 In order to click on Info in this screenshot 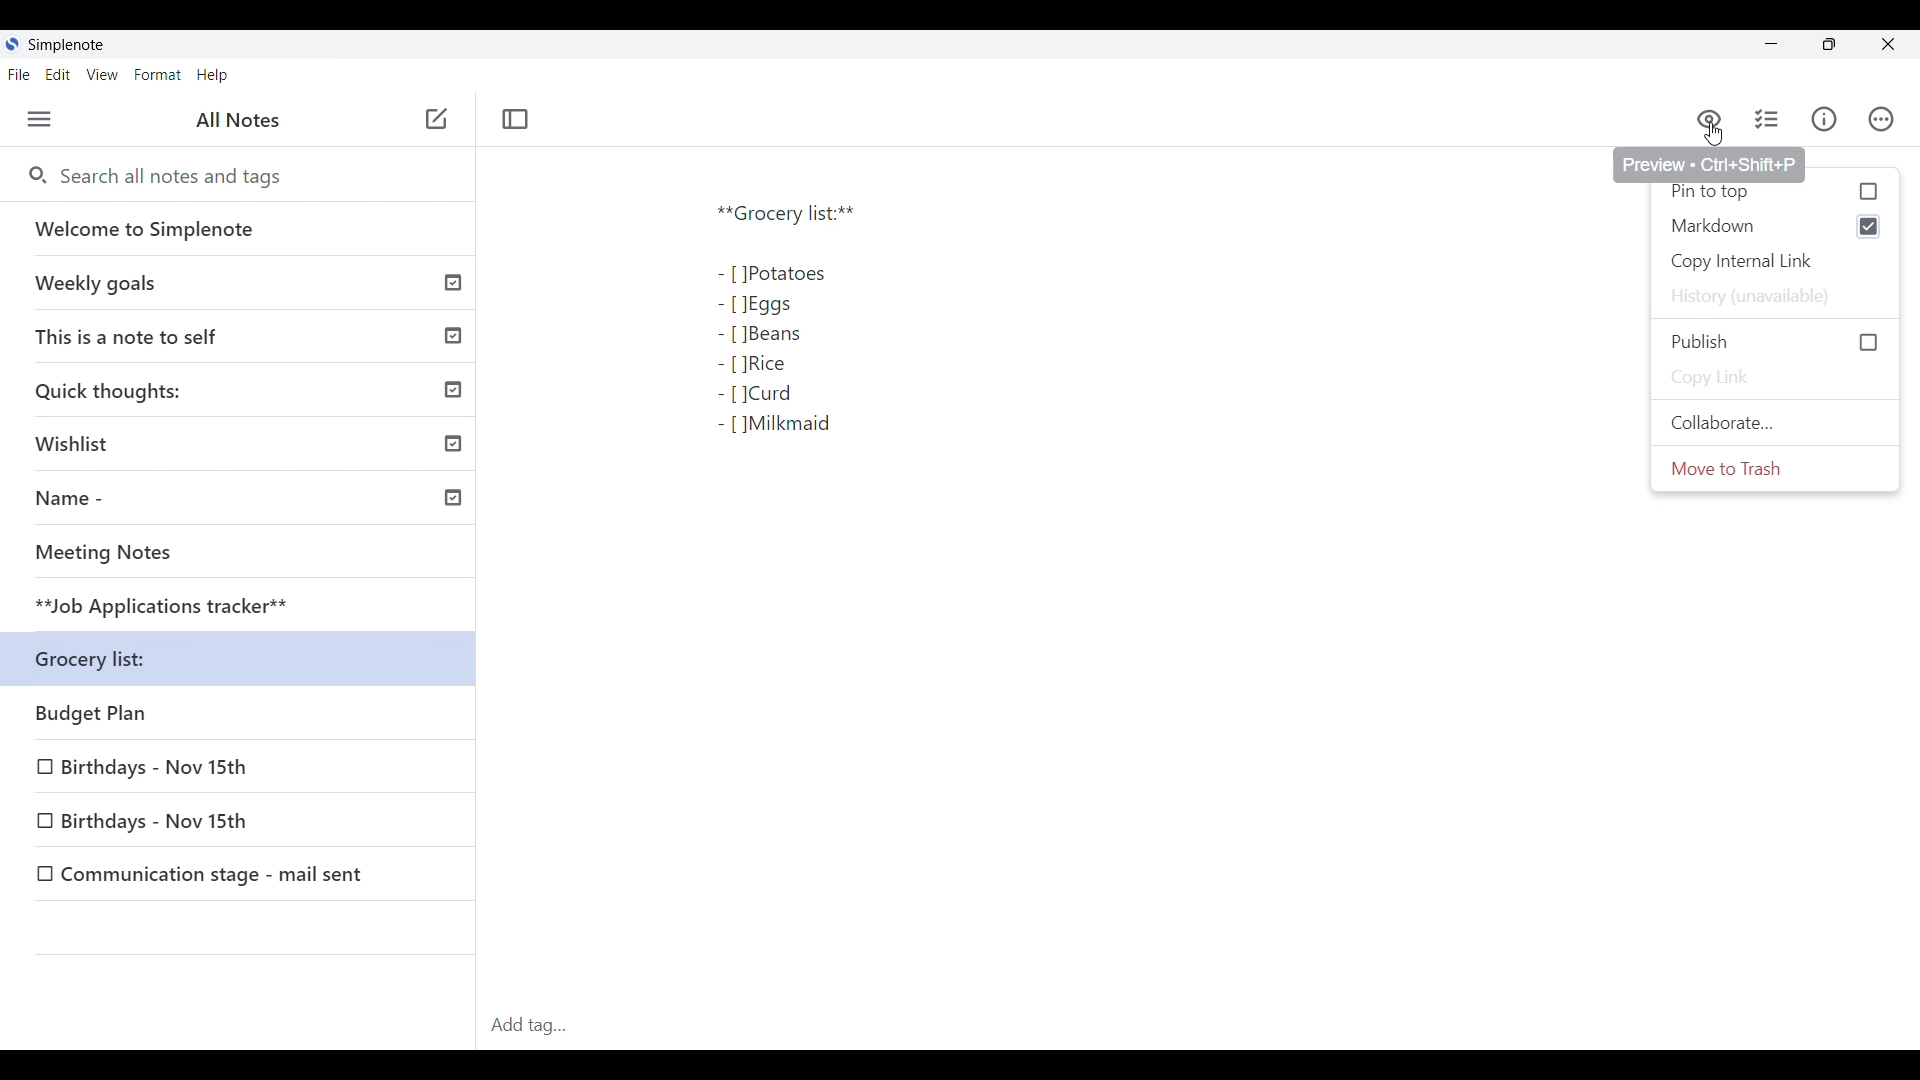, I will do `click(1824, 119)`.